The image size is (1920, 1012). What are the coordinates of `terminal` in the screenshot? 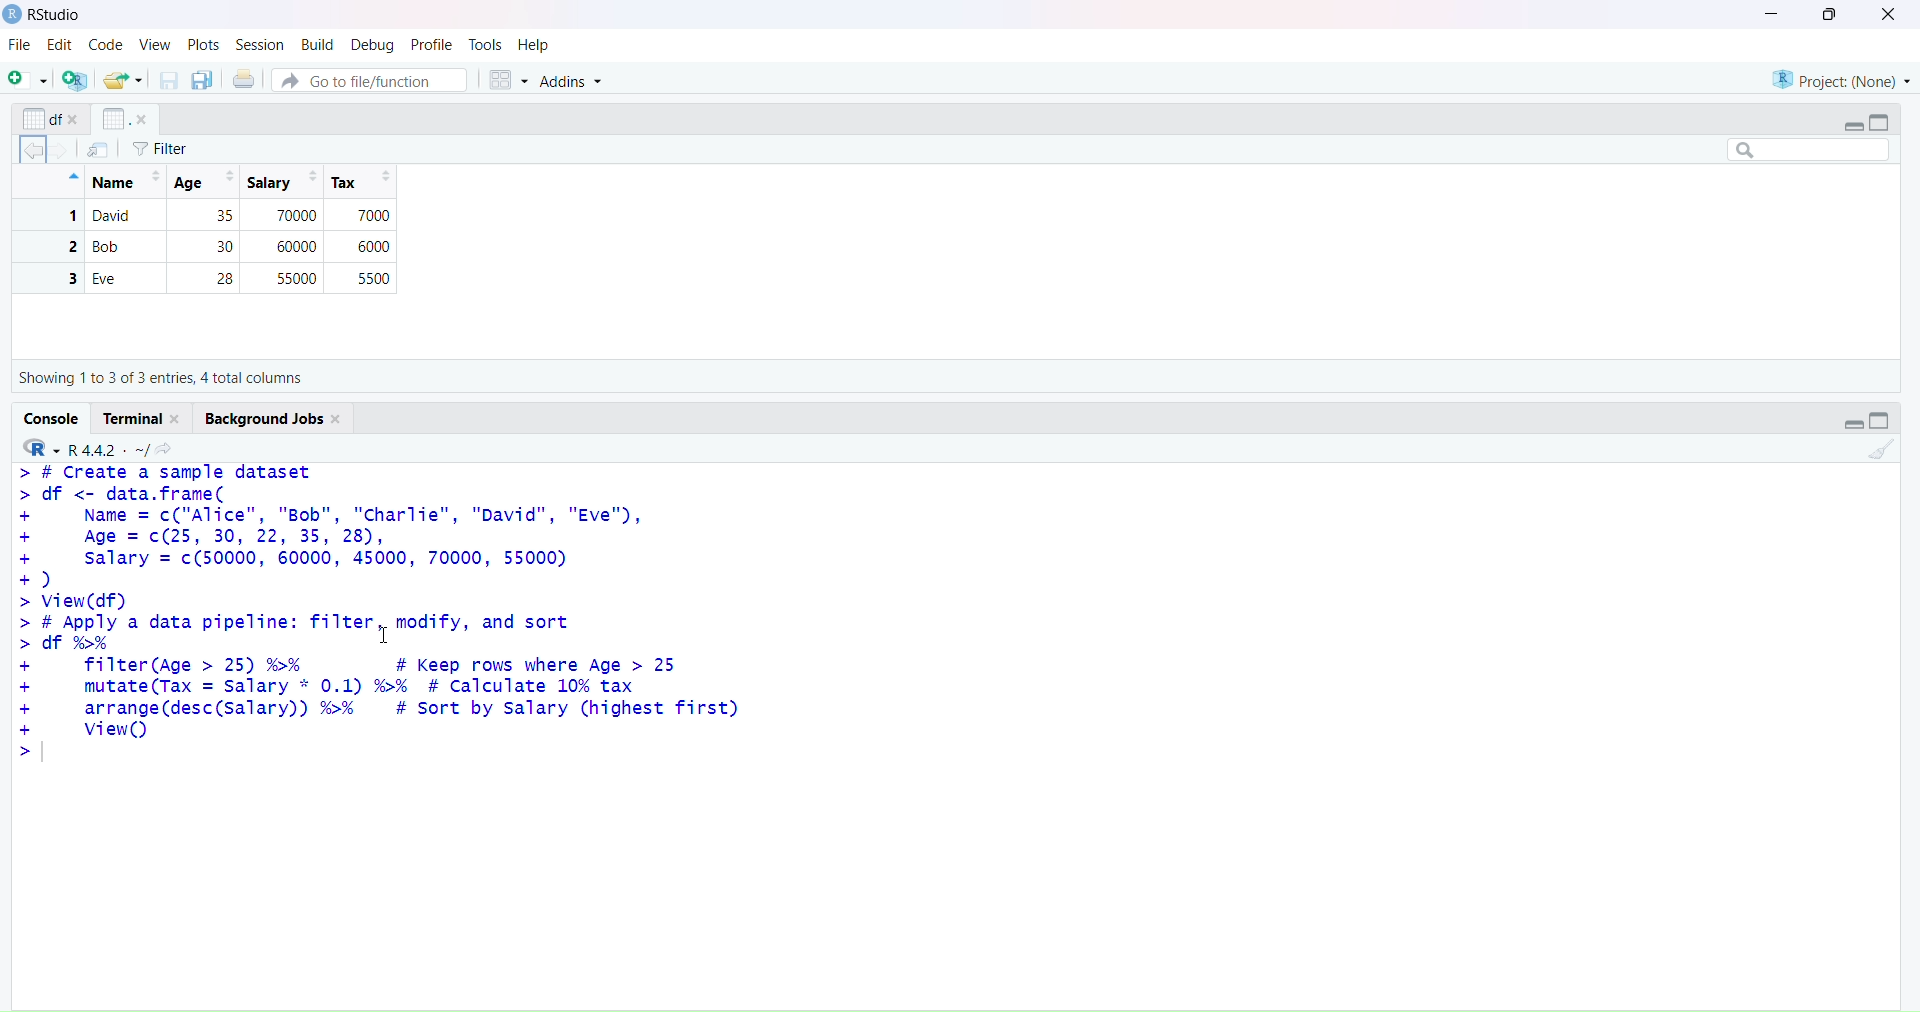 It's located at (143, 416).